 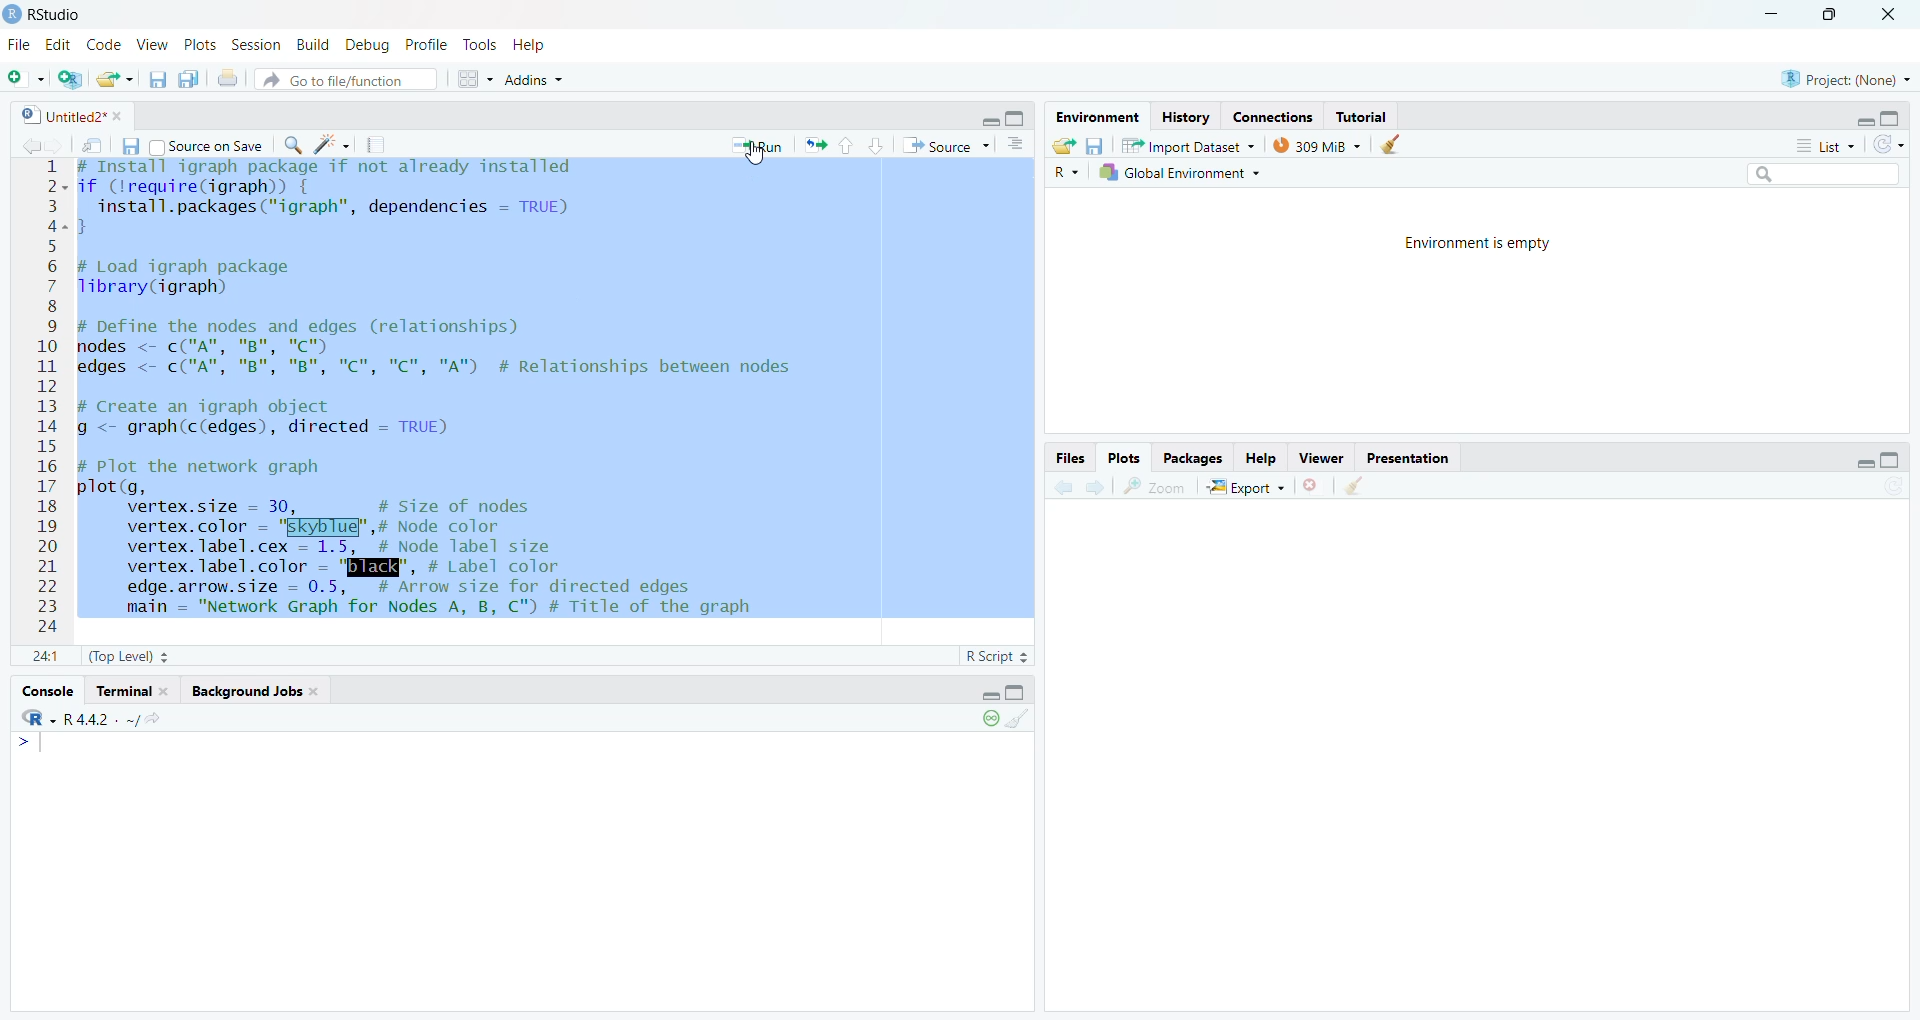 I want to click on Code, so click(x=106, y=44).